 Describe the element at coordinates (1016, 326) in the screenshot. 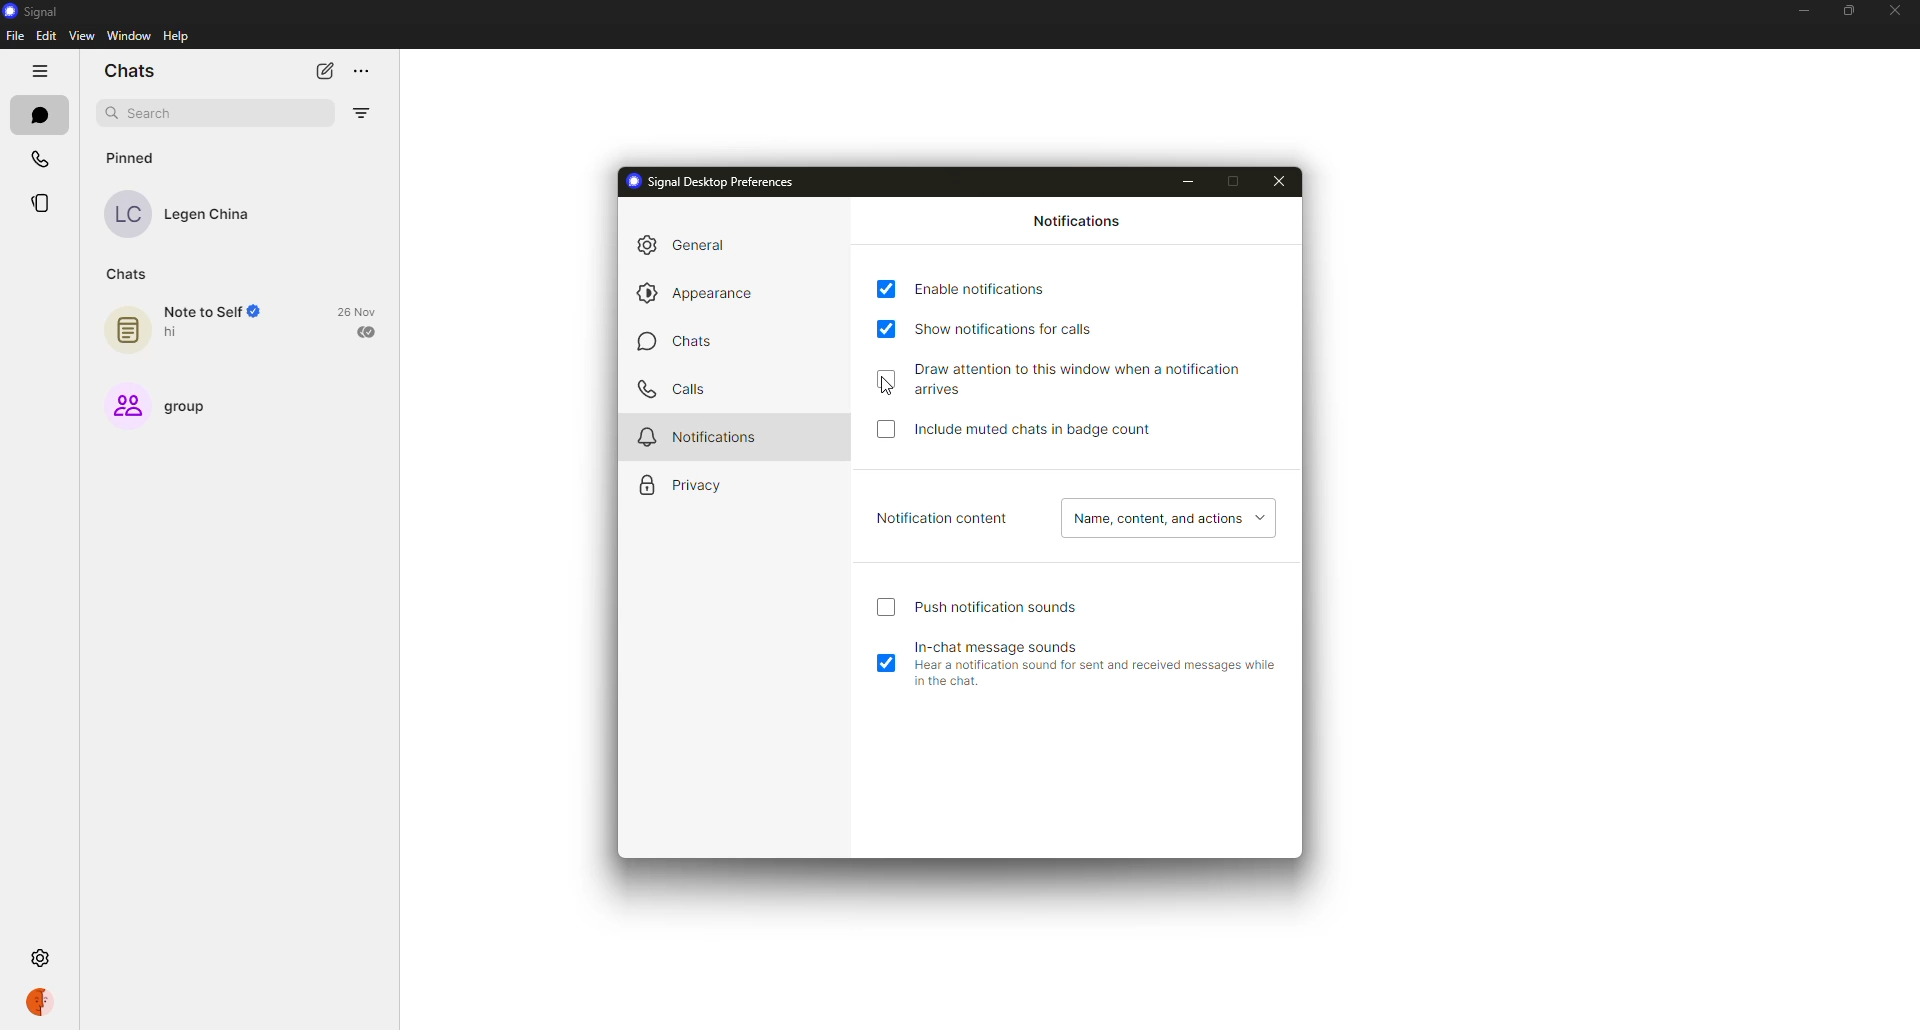

I see `show notifications for calls` at that location.